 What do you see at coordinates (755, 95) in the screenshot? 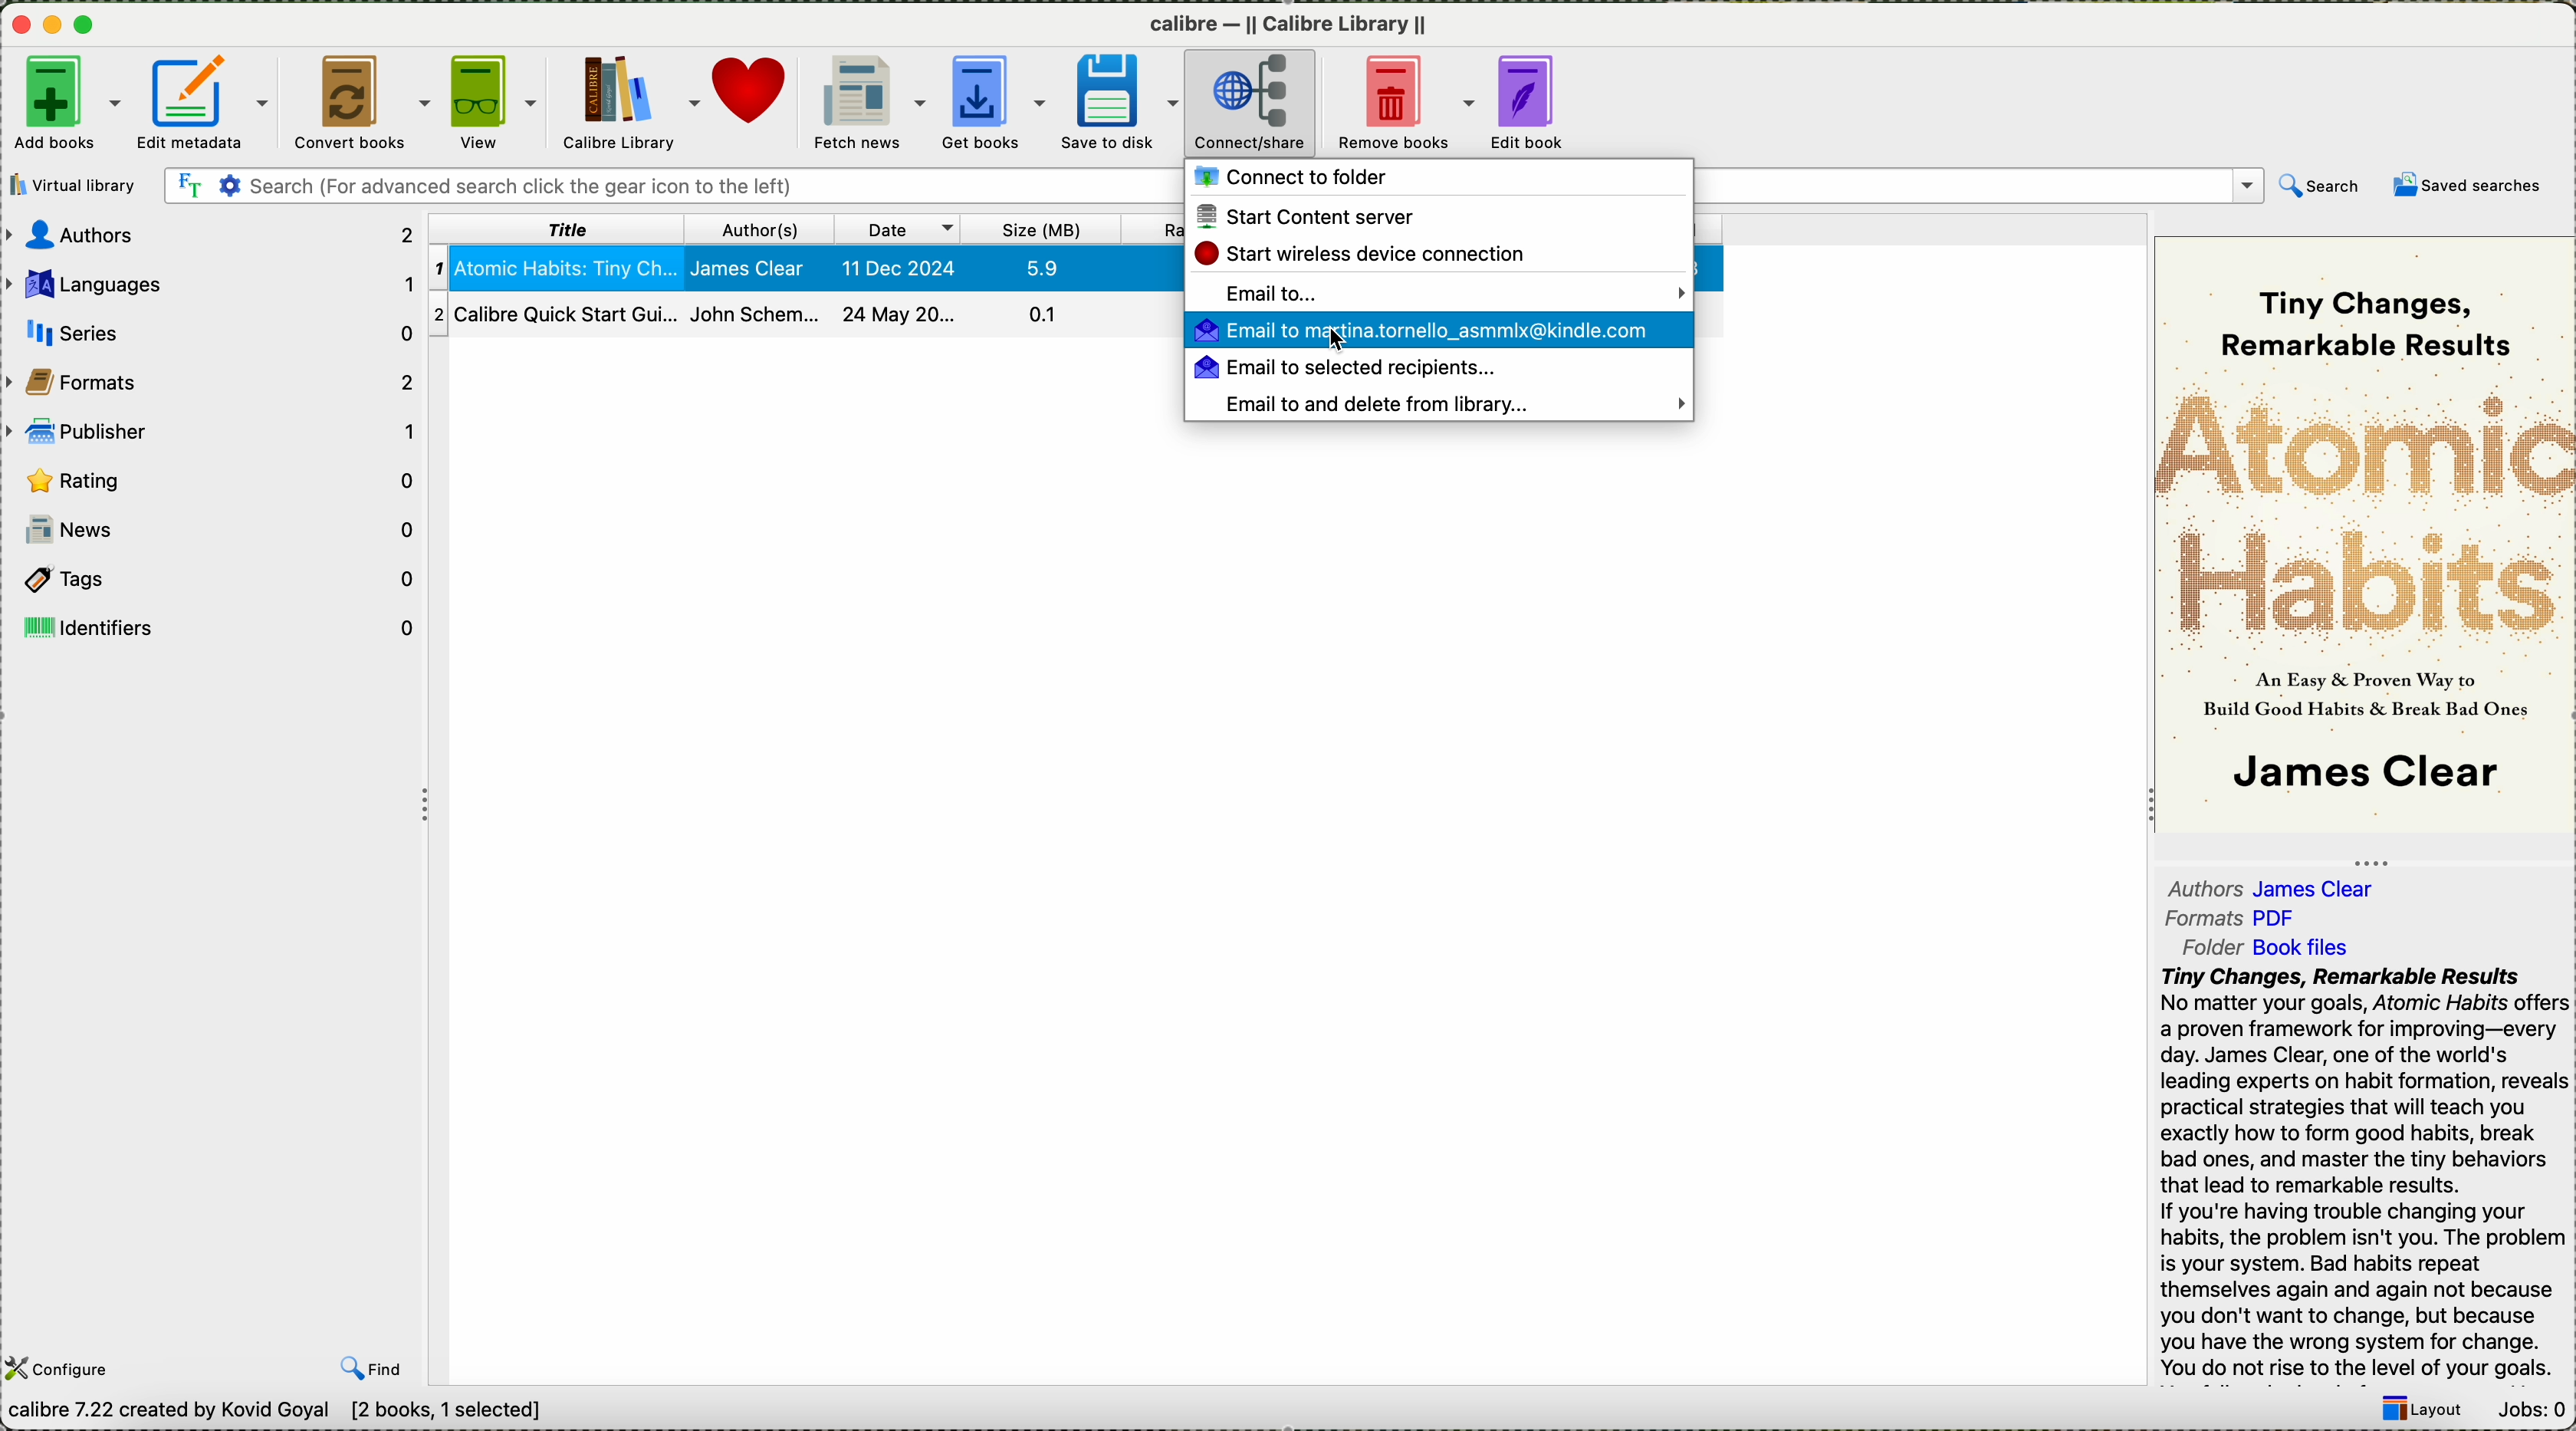
I see `donate` at bounding box center [755, 95].